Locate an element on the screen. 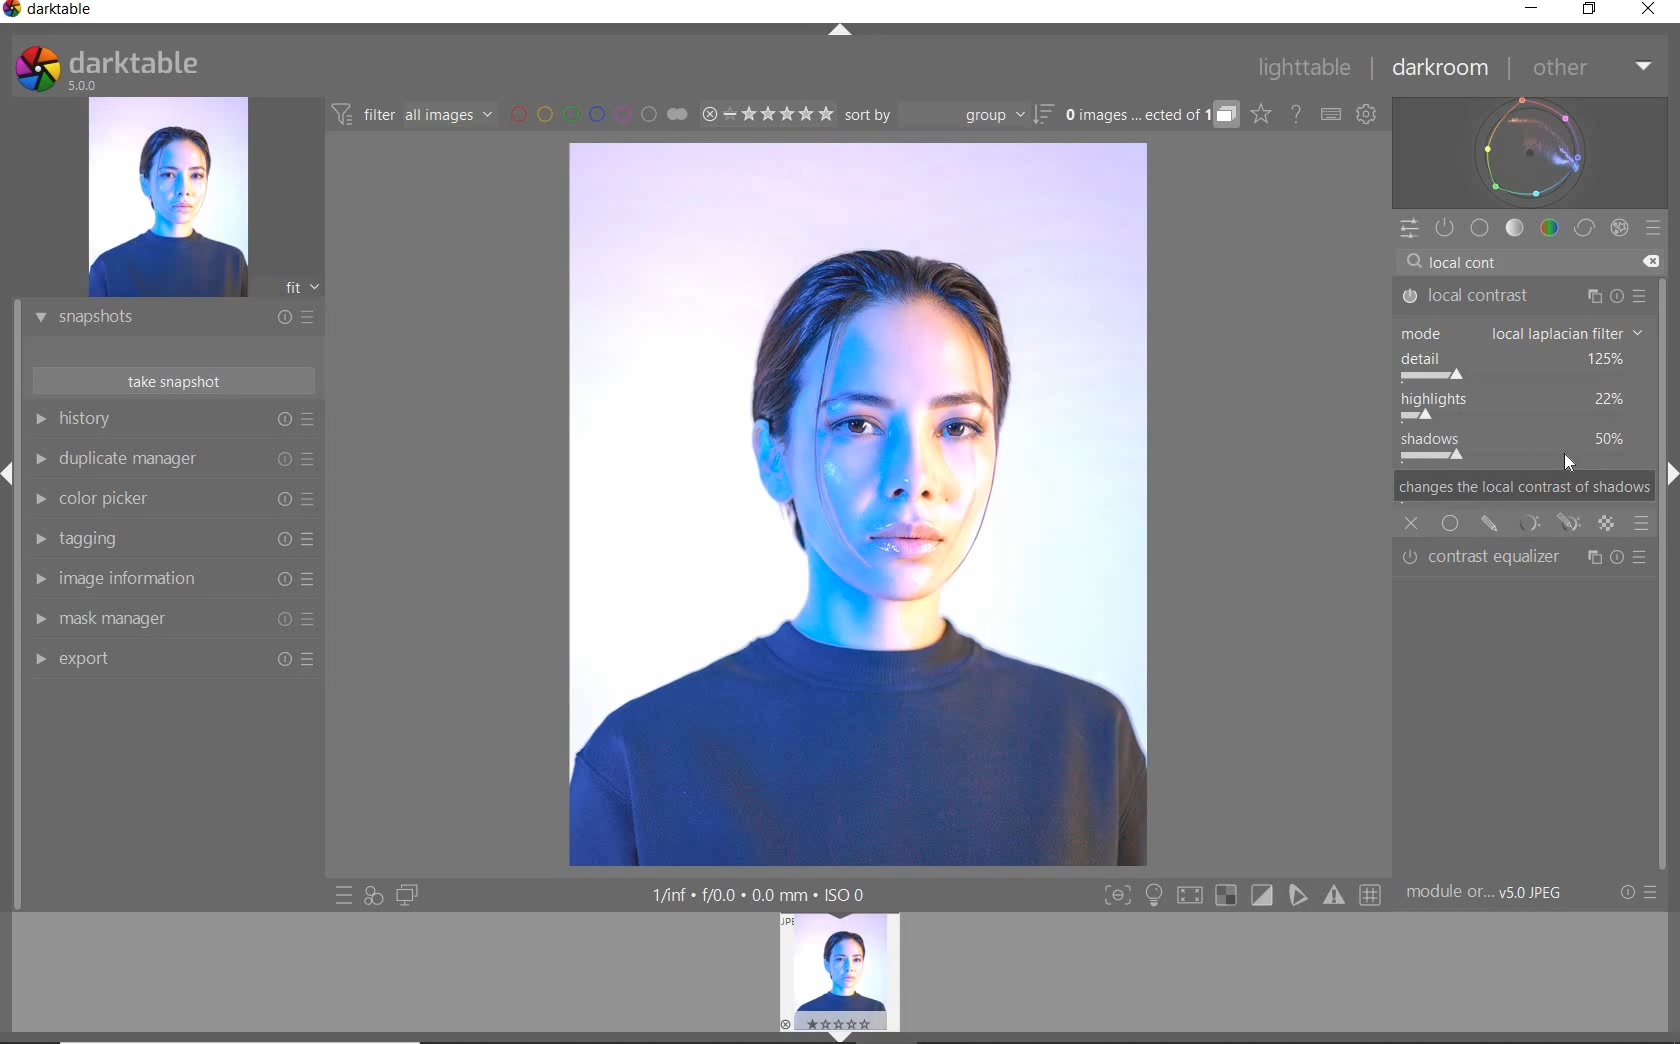 This screenshot has height=1044, width=1680. QUICK ACCESS TO PRESET is located at coordinates (345, 897).